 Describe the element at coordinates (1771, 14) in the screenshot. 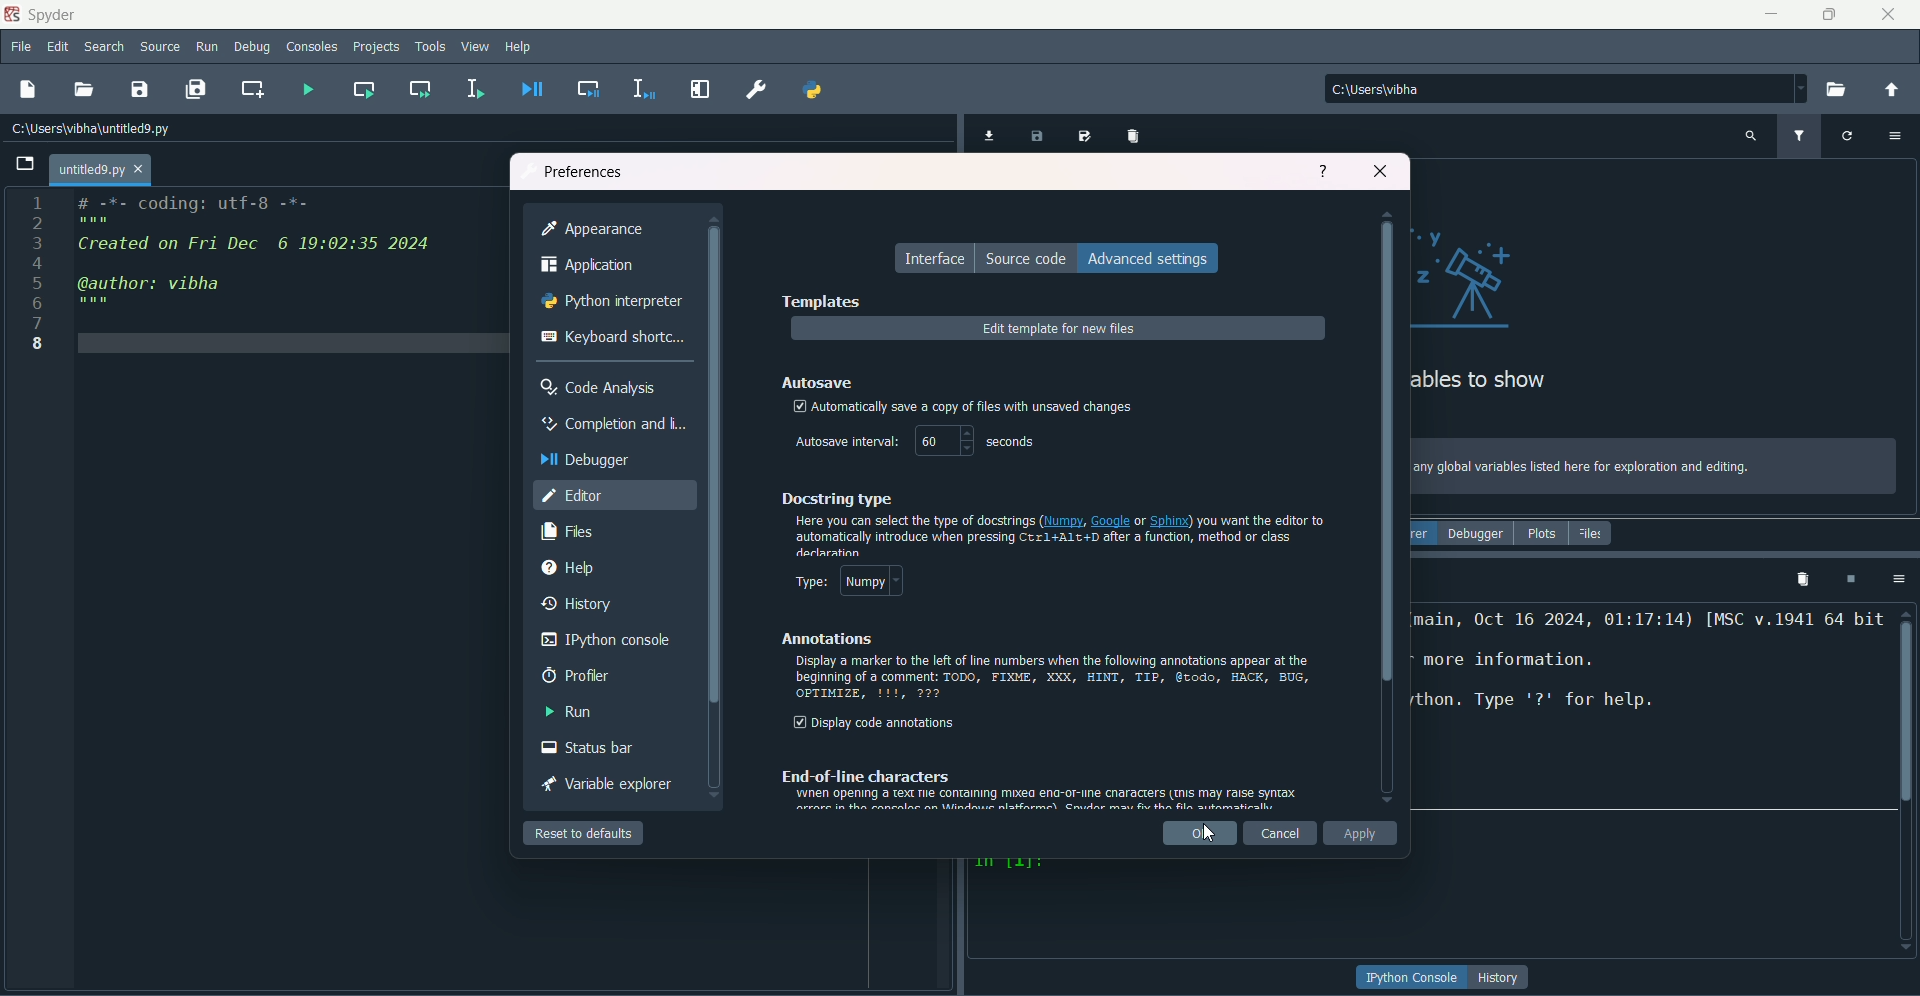

I see `minimize` at that location.